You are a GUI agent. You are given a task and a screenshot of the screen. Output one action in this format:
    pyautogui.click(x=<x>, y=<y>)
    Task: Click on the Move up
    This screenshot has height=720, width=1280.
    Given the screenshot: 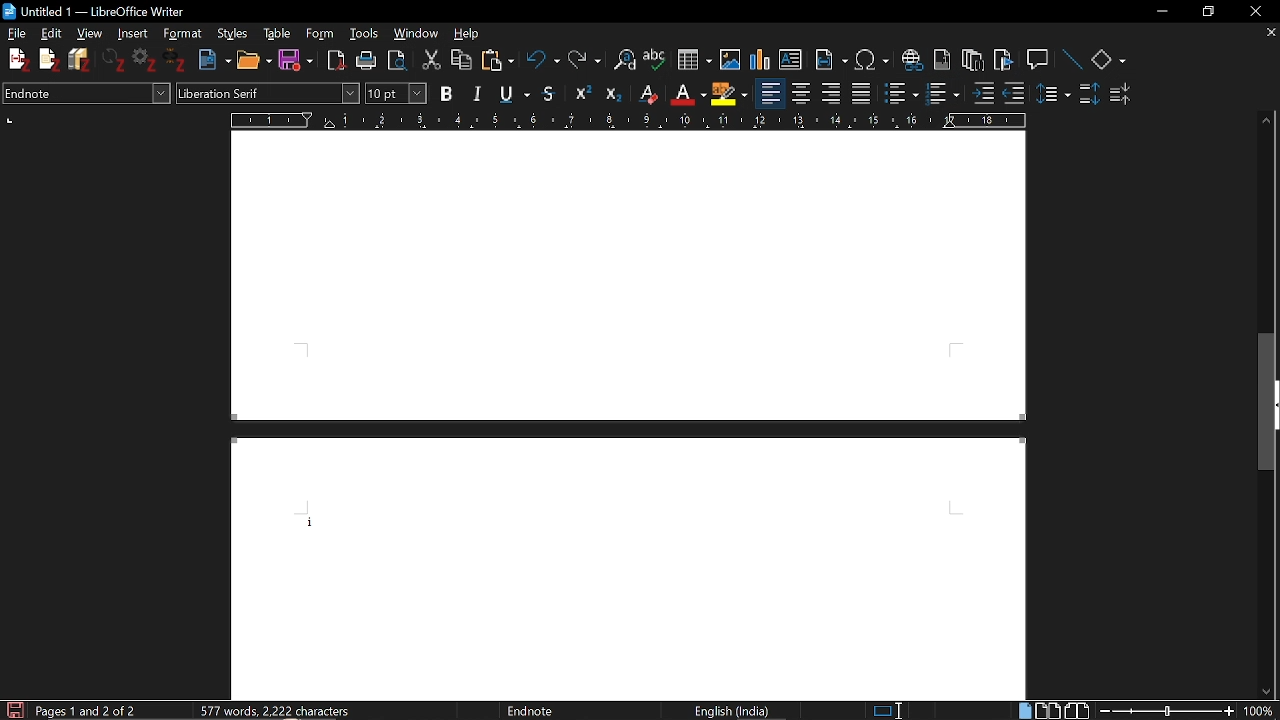 What is the action you would take?
    pyautogui.click(x=1266, y=122)
    